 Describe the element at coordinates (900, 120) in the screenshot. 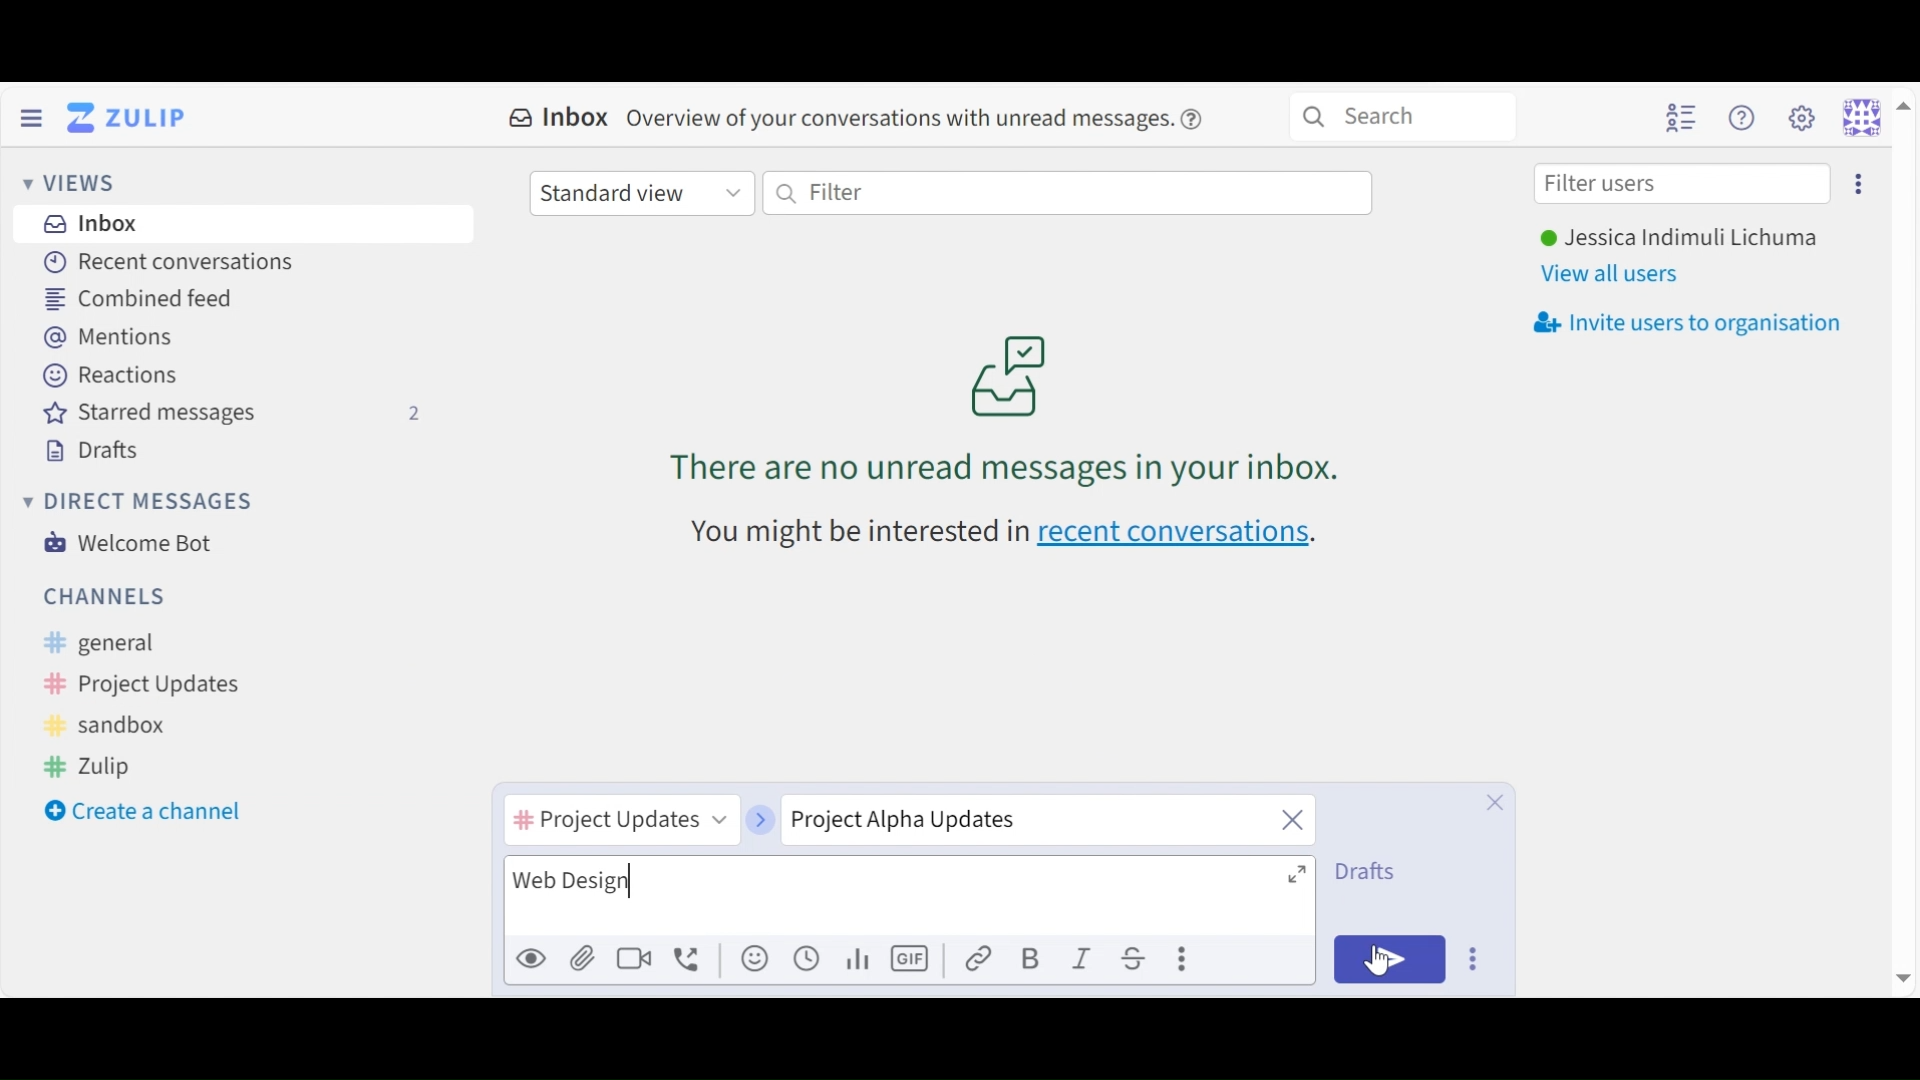

I see `overview of conversations` at that location.